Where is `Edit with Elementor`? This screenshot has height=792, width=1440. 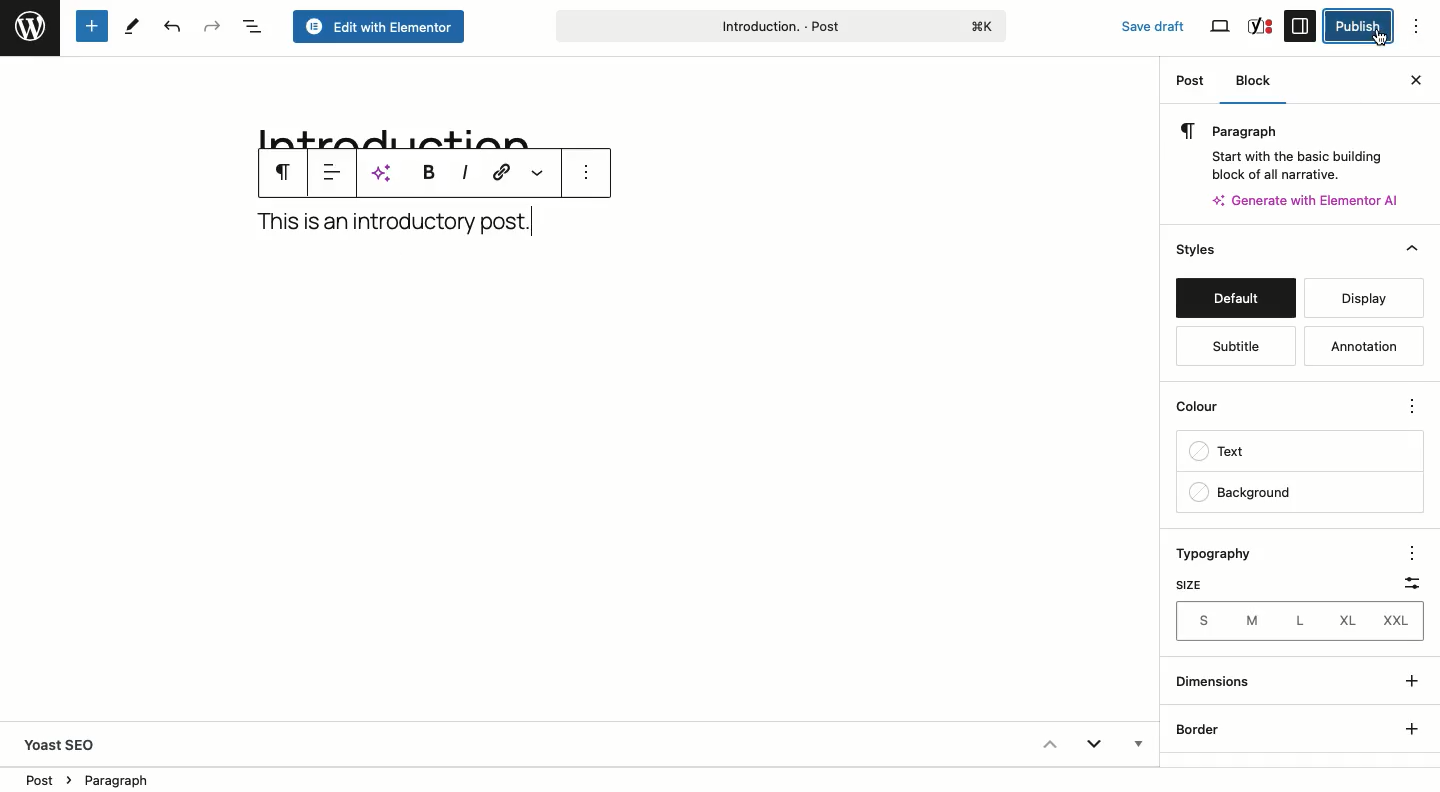 Edit with Elementor is located at coordinates (380, 28).